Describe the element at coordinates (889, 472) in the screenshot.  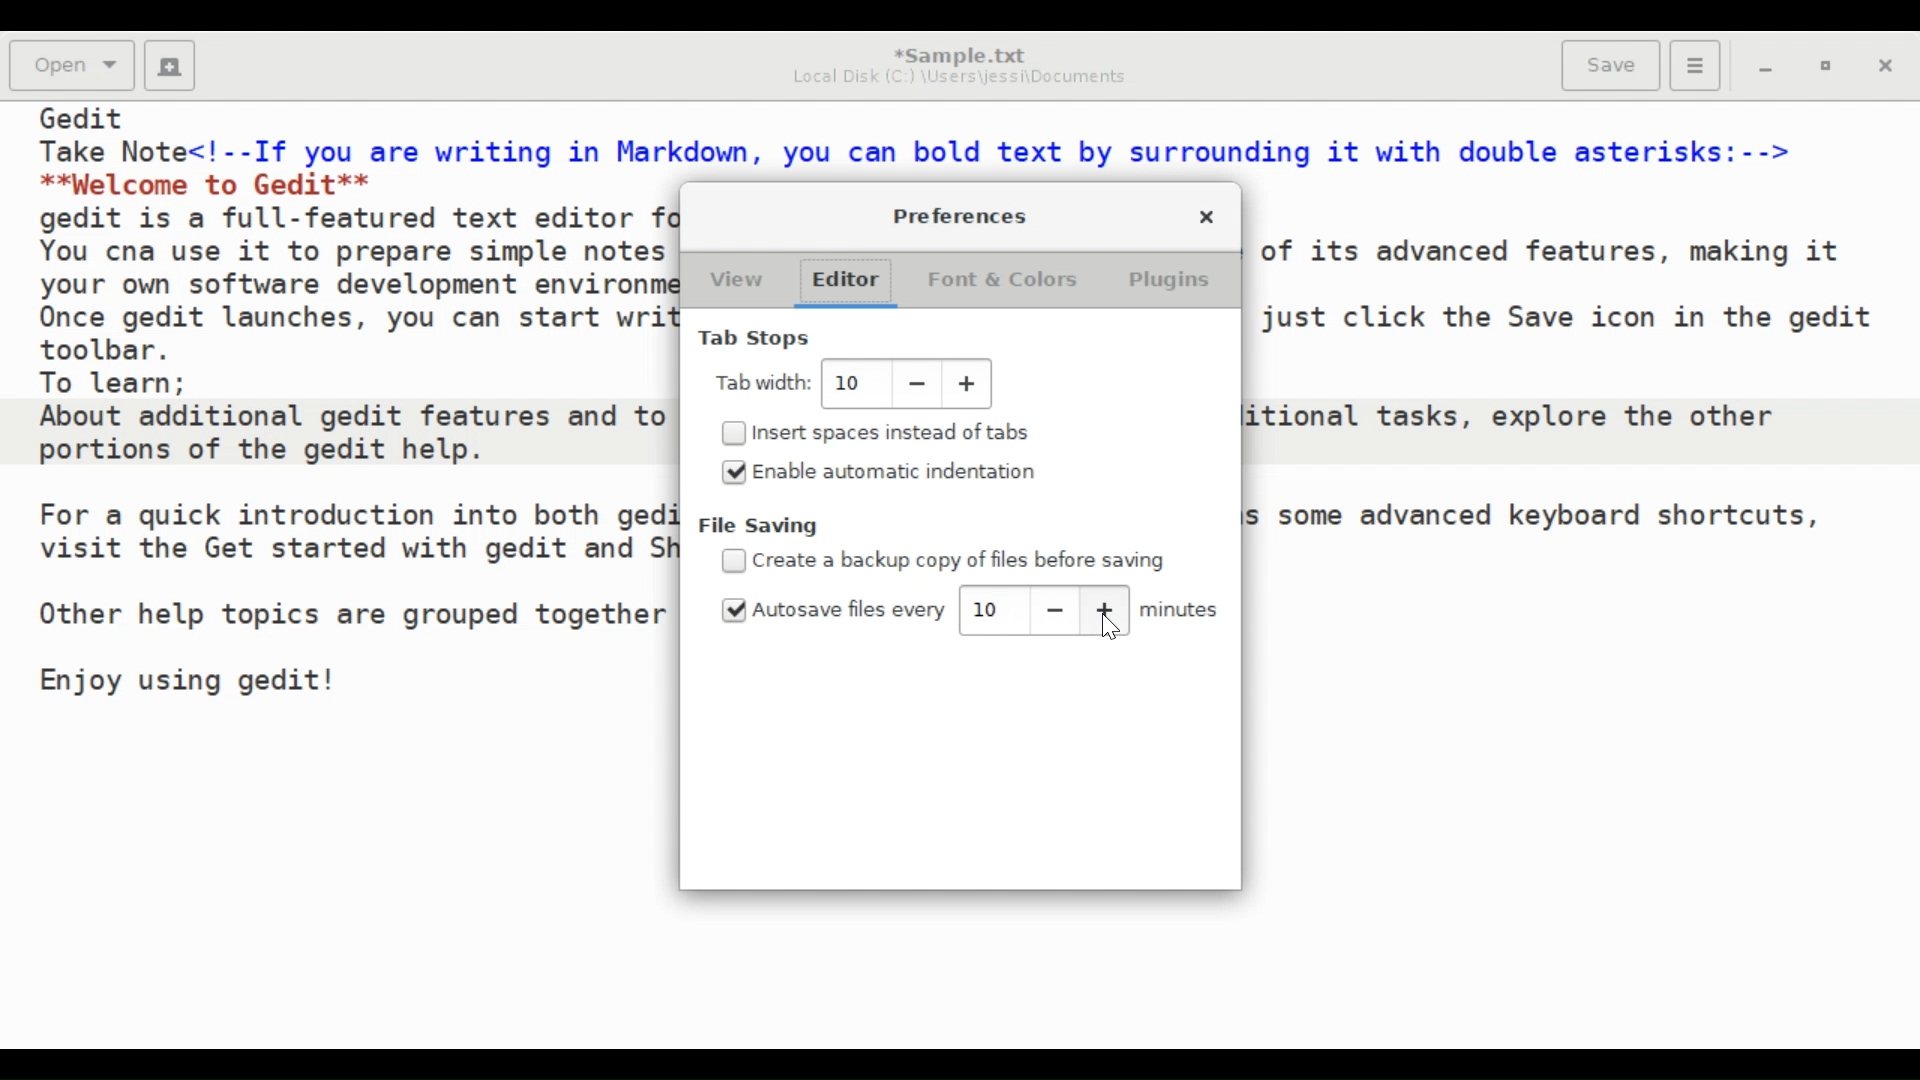
I see `(un)select Enable automatic indentation` at that location.